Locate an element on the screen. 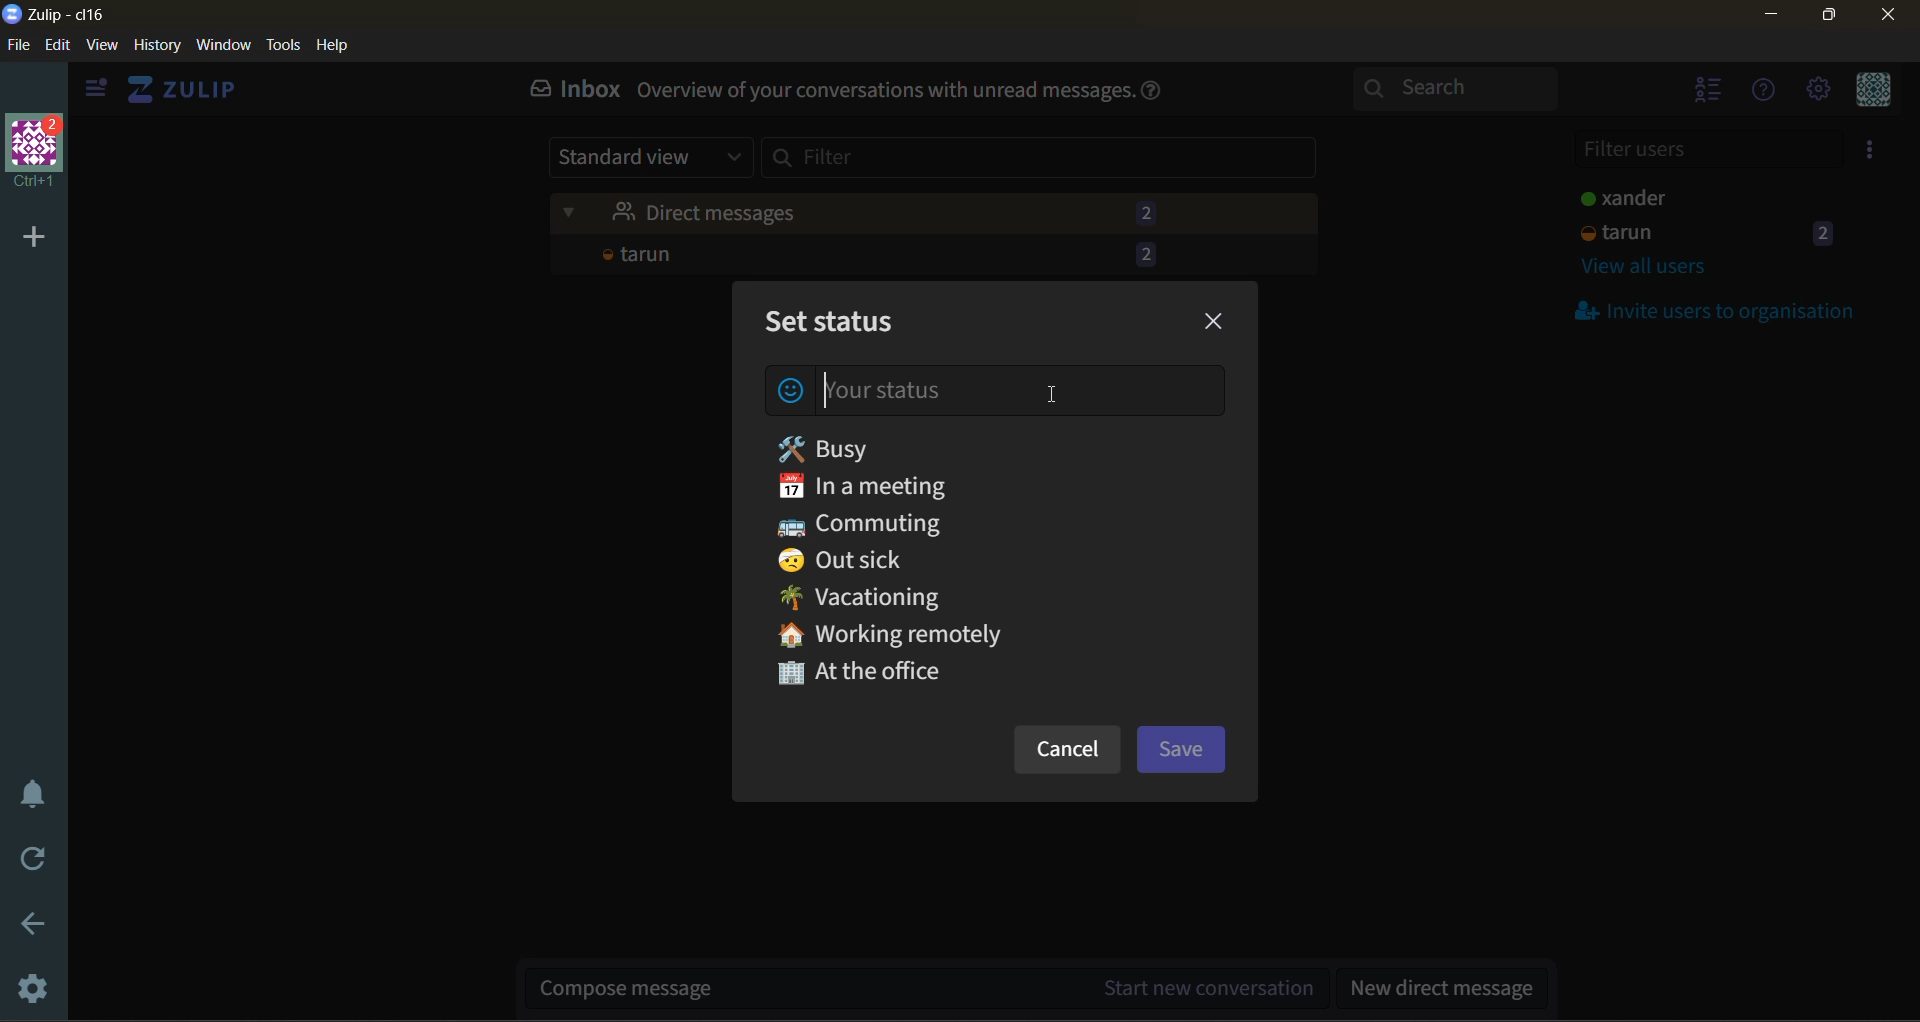 The width and height of the screenshot is (1920, 1022). search is located at coordinates (1463, 90).